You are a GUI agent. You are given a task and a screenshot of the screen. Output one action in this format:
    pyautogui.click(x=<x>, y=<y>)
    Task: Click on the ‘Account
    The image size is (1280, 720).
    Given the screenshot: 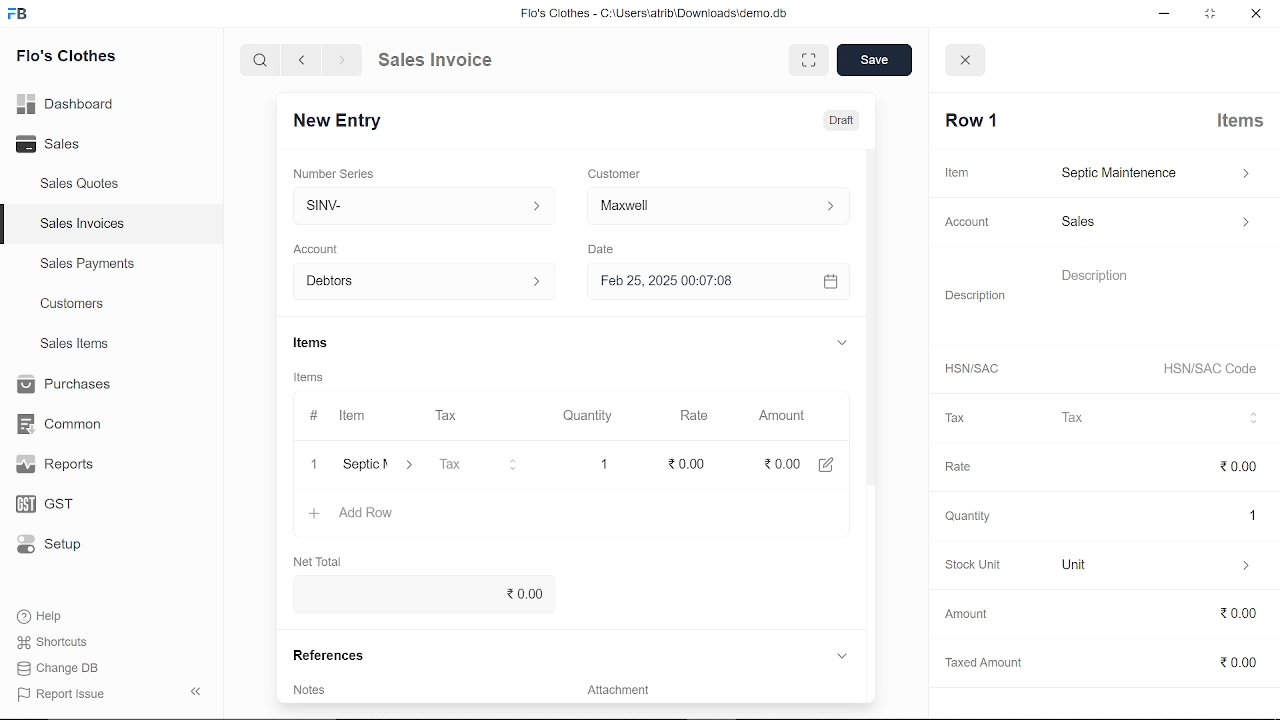 What is the action you would take?
    pyautogui.click(x=326, y=247)
    